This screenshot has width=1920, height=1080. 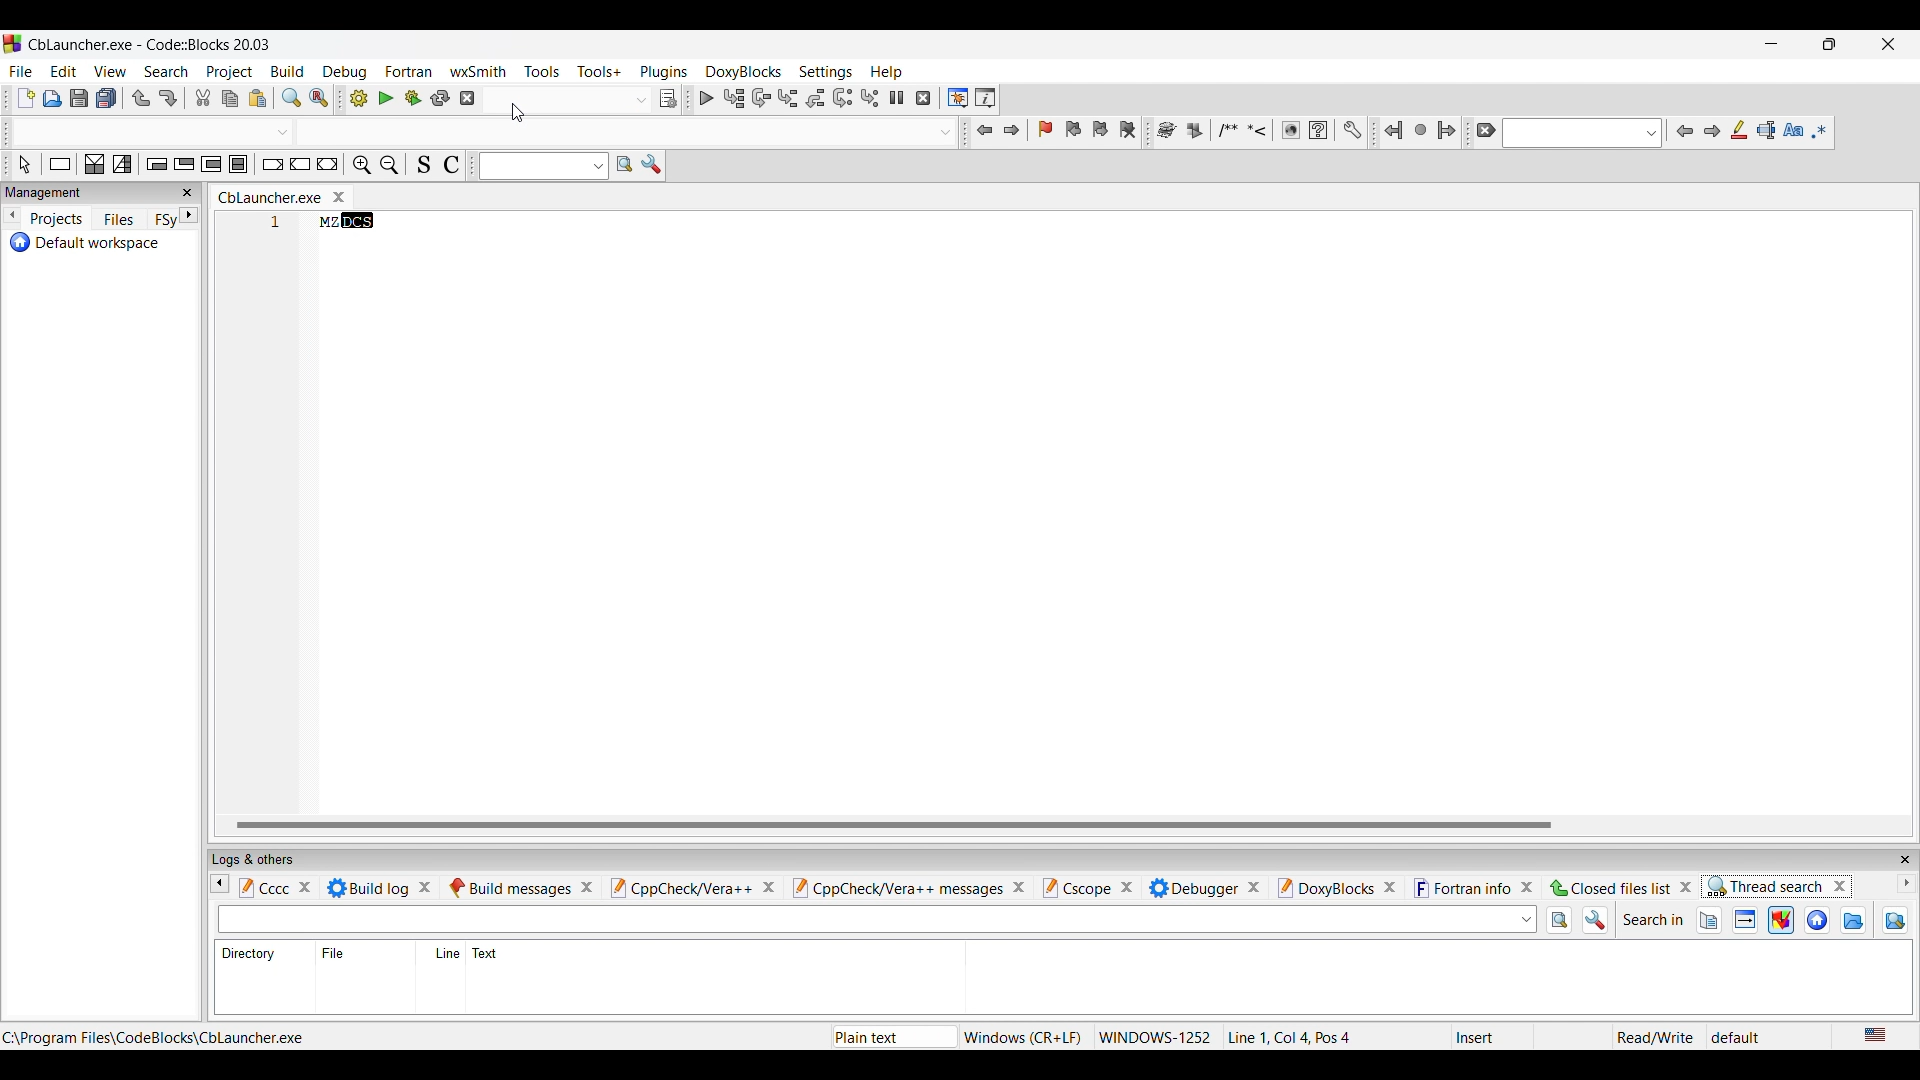 What do you see at coordinates (1128, 129) in the screenshot?
I see `Clear bookmarks` at bounding box center [1128, 129].